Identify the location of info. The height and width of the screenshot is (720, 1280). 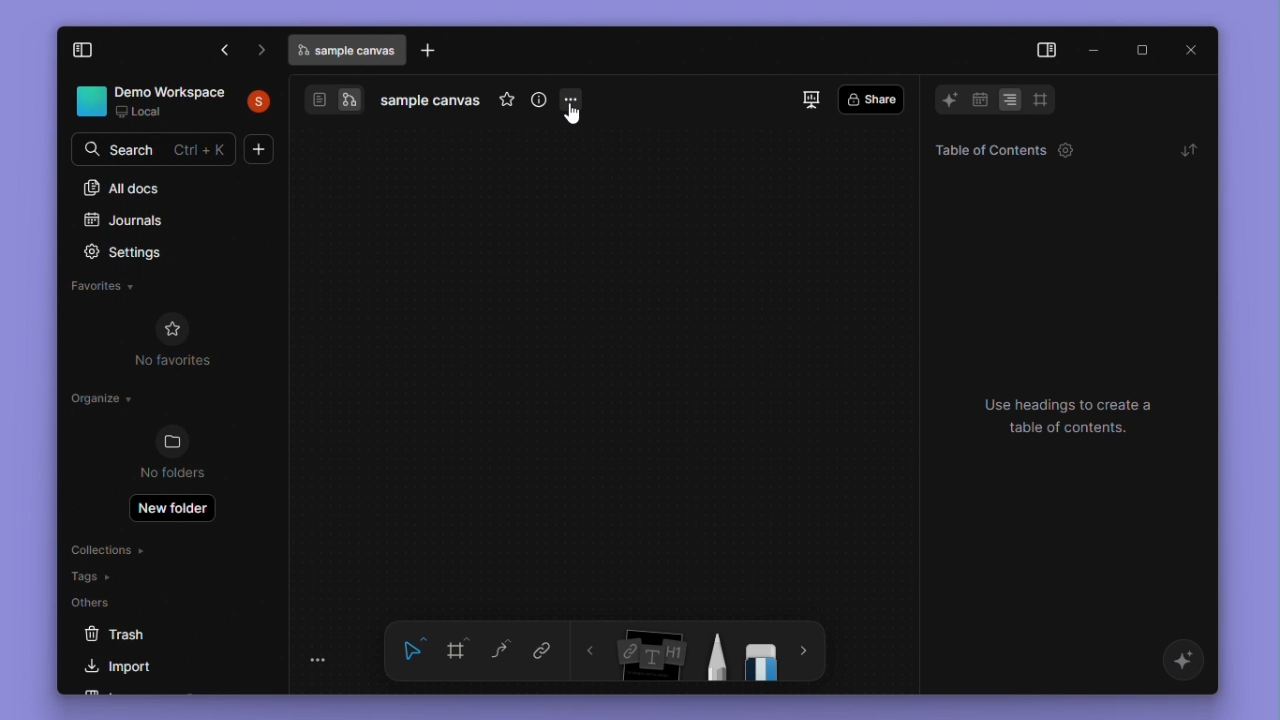
(539, 102).